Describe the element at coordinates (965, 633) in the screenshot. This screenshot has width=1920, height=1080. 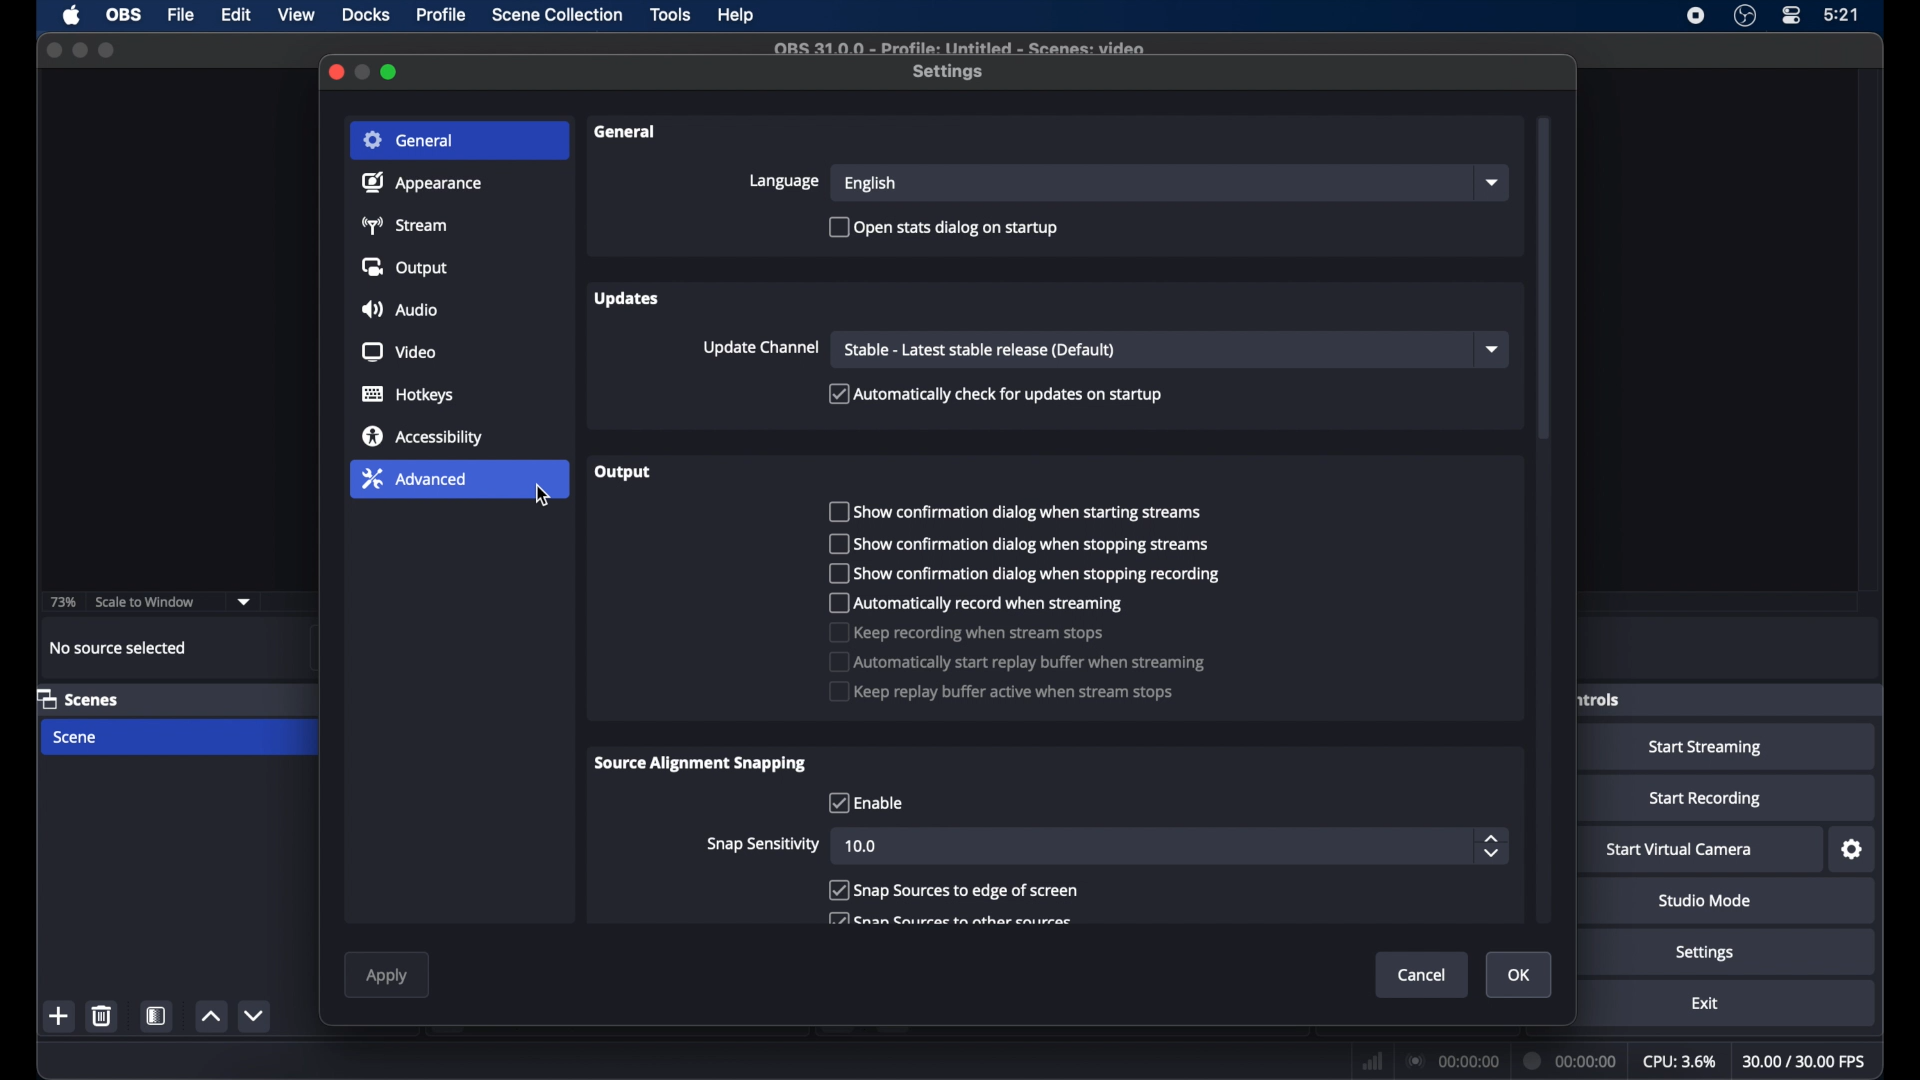
I see `keep recording when stream stops` at that location.